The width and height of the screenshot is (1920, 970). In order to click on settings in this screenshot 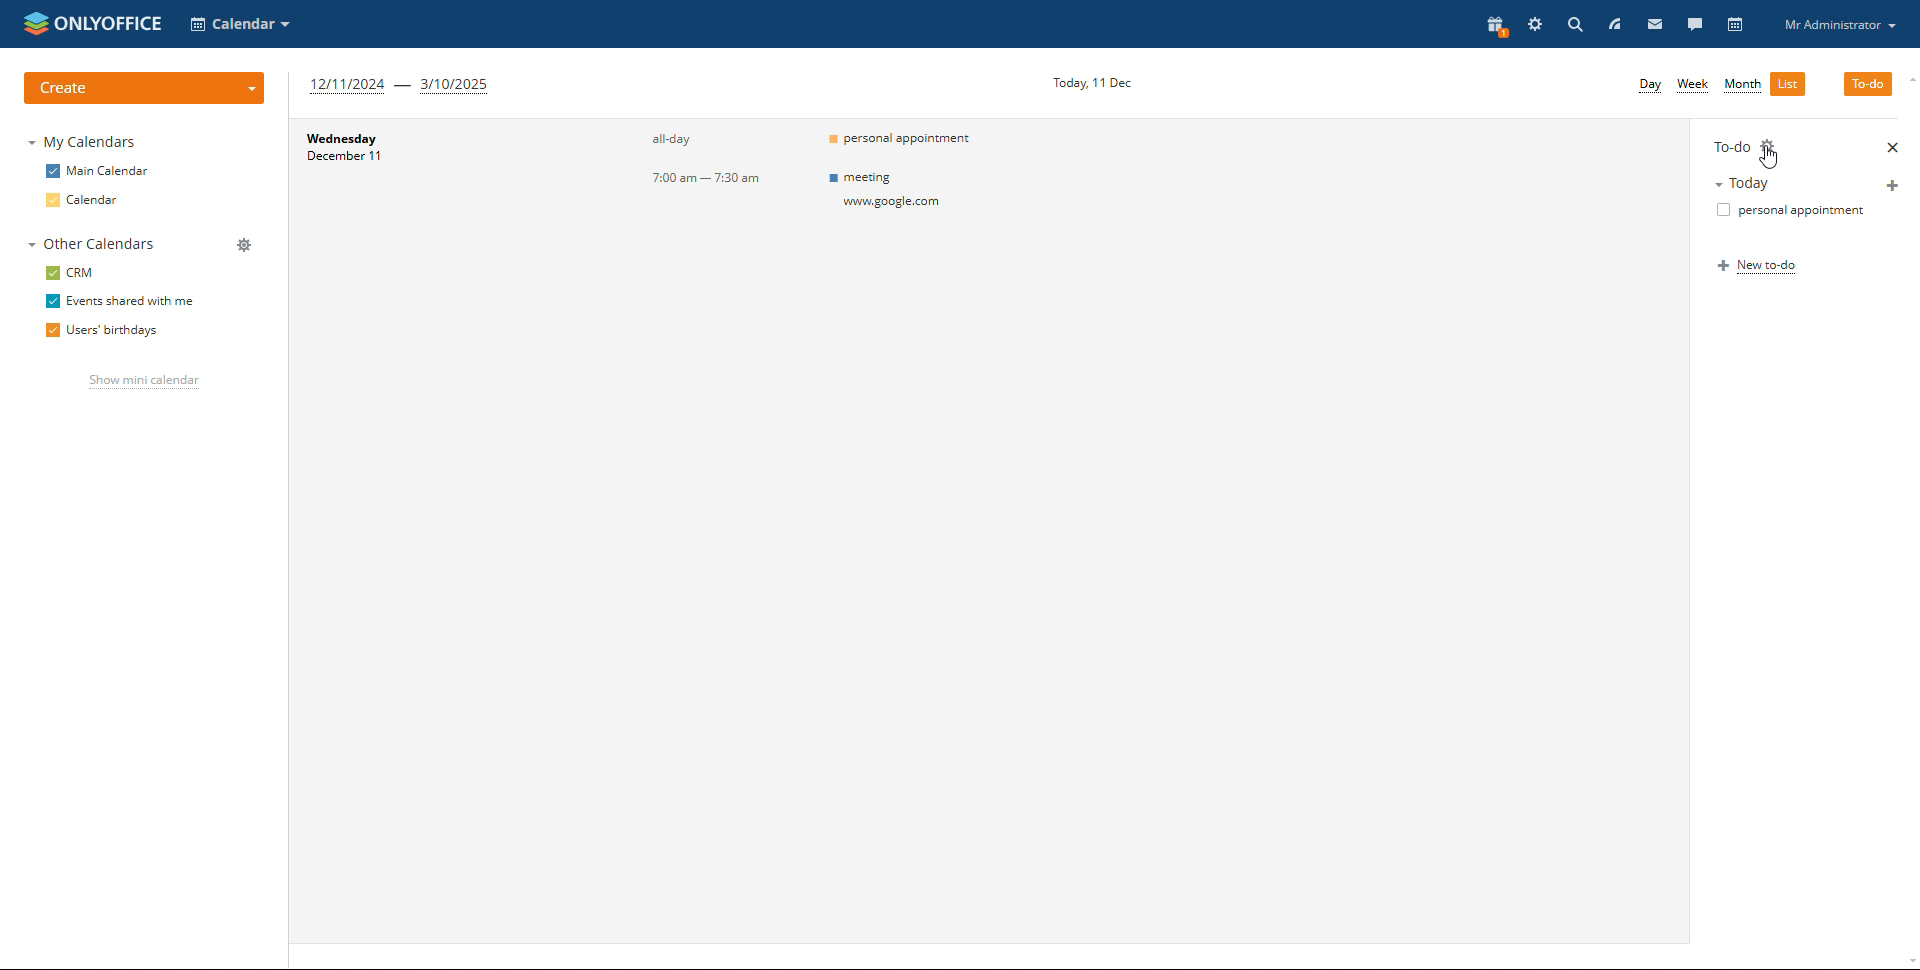, I will do `click(1536, 25)`.